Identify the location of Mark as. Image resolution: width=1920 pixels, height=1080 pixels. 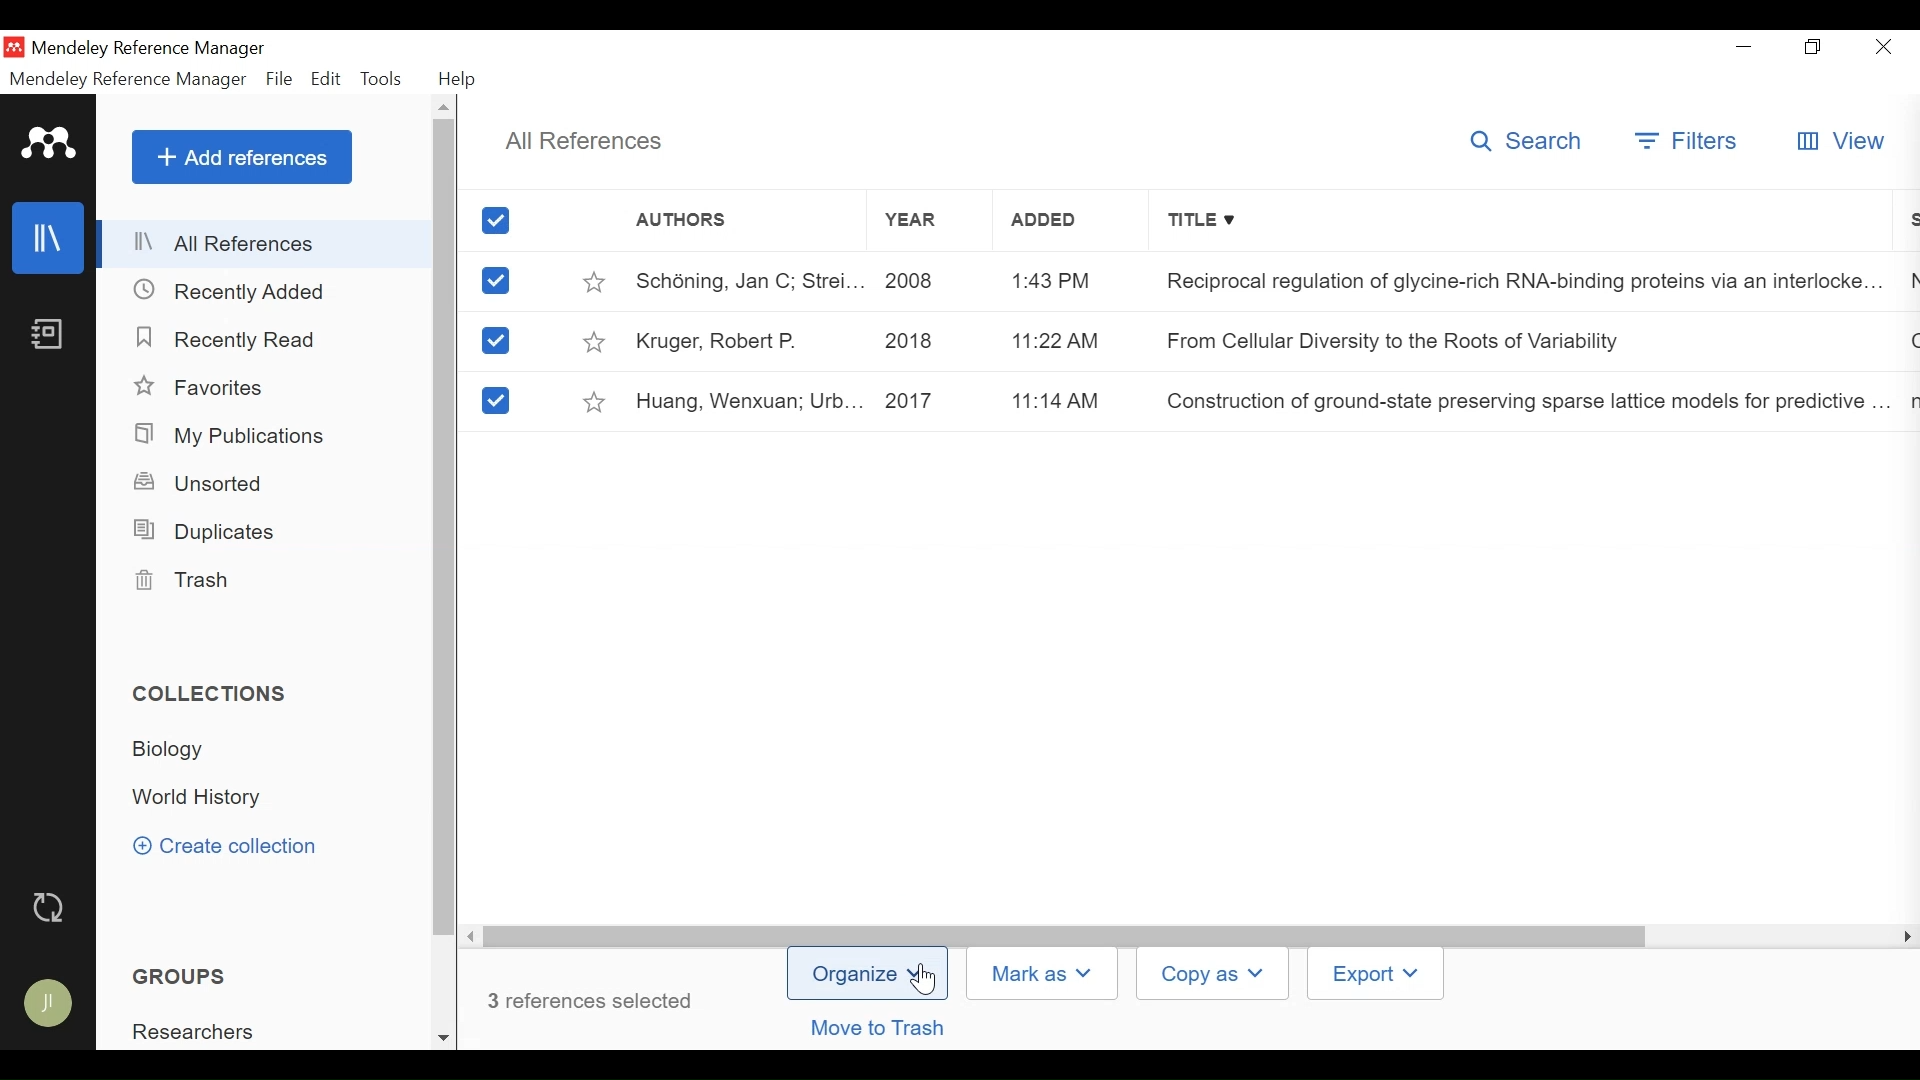
(1047, 972).